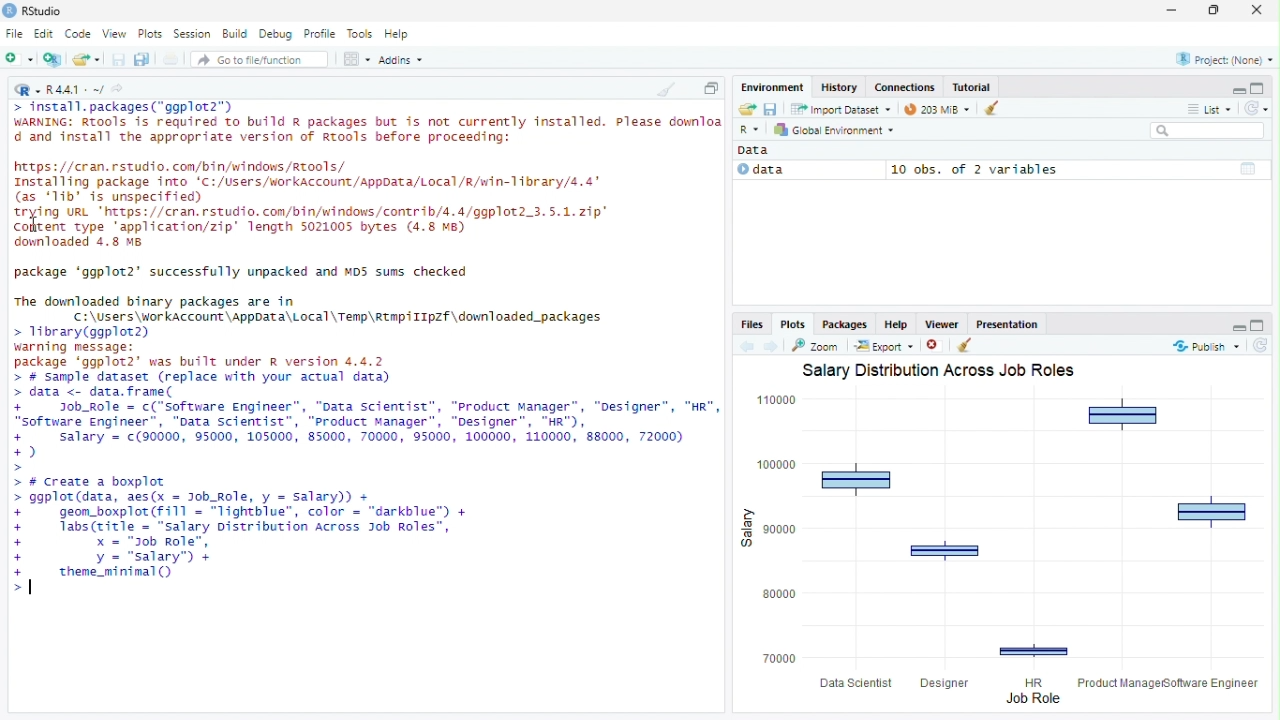 Image resolution: width=1280 pixels, height=720 pixels. I want to click on Global environment, so click(835, 130).